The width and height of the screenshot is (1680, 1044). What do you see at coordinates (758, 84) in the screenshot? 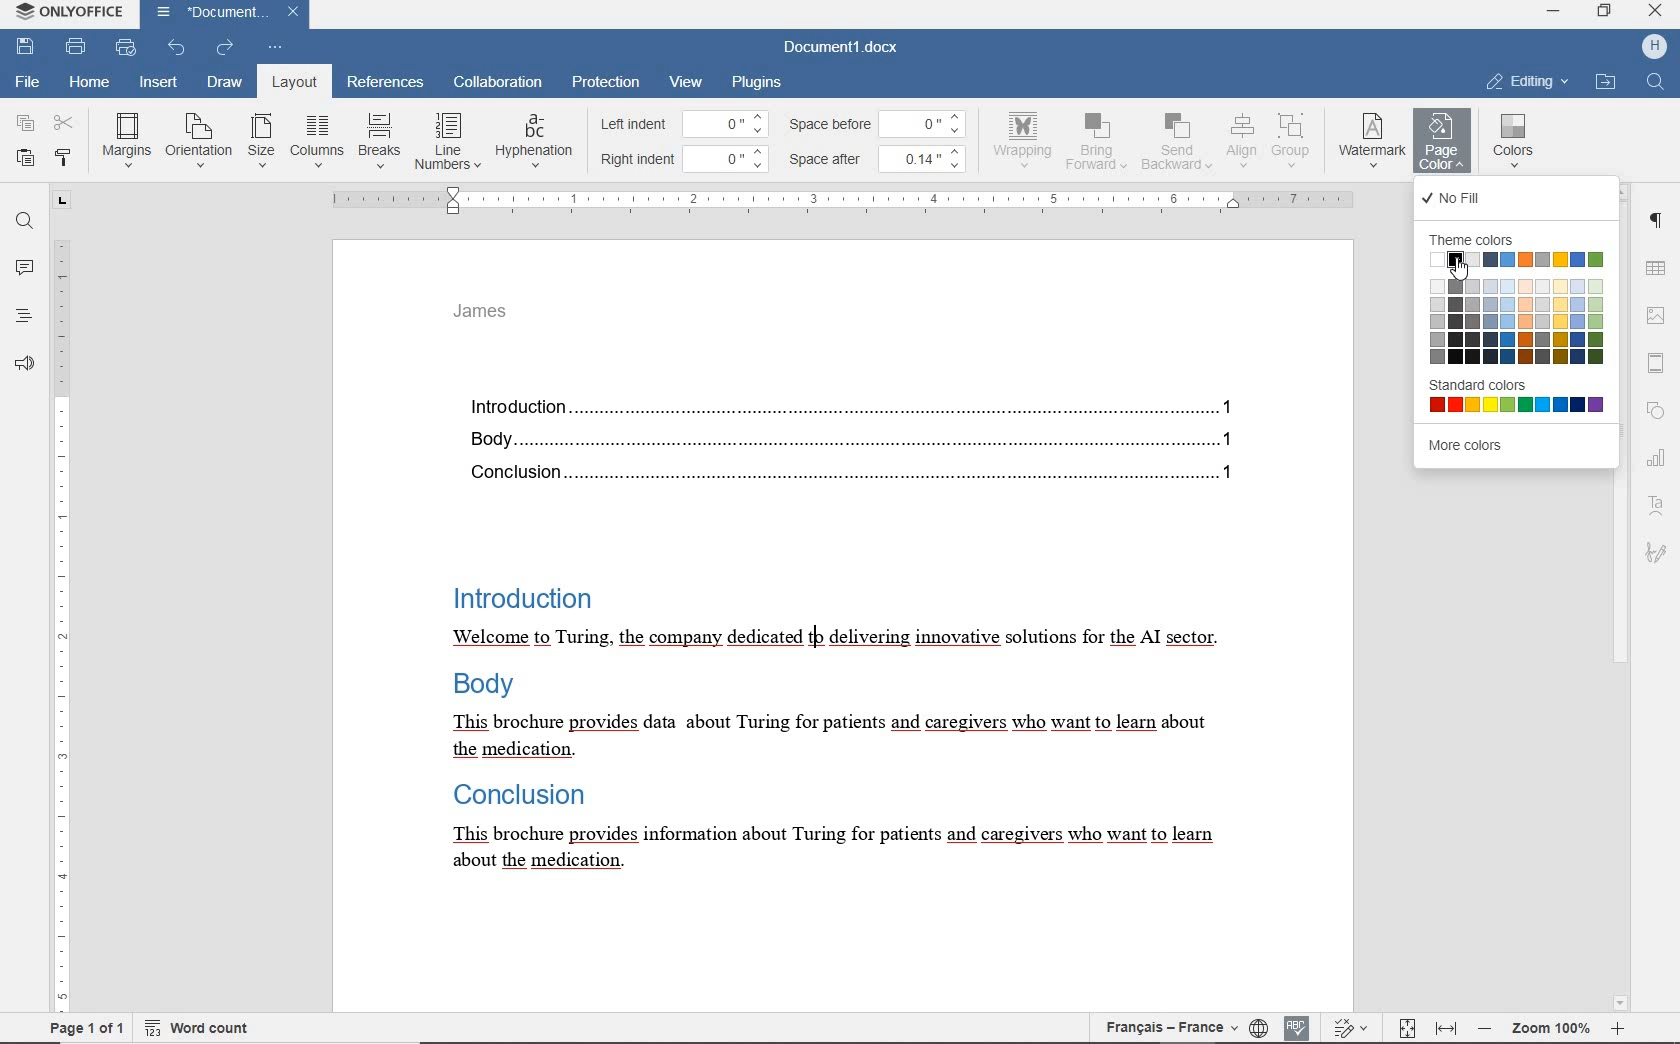
I see `plugins` at bounding box center [758, 84].